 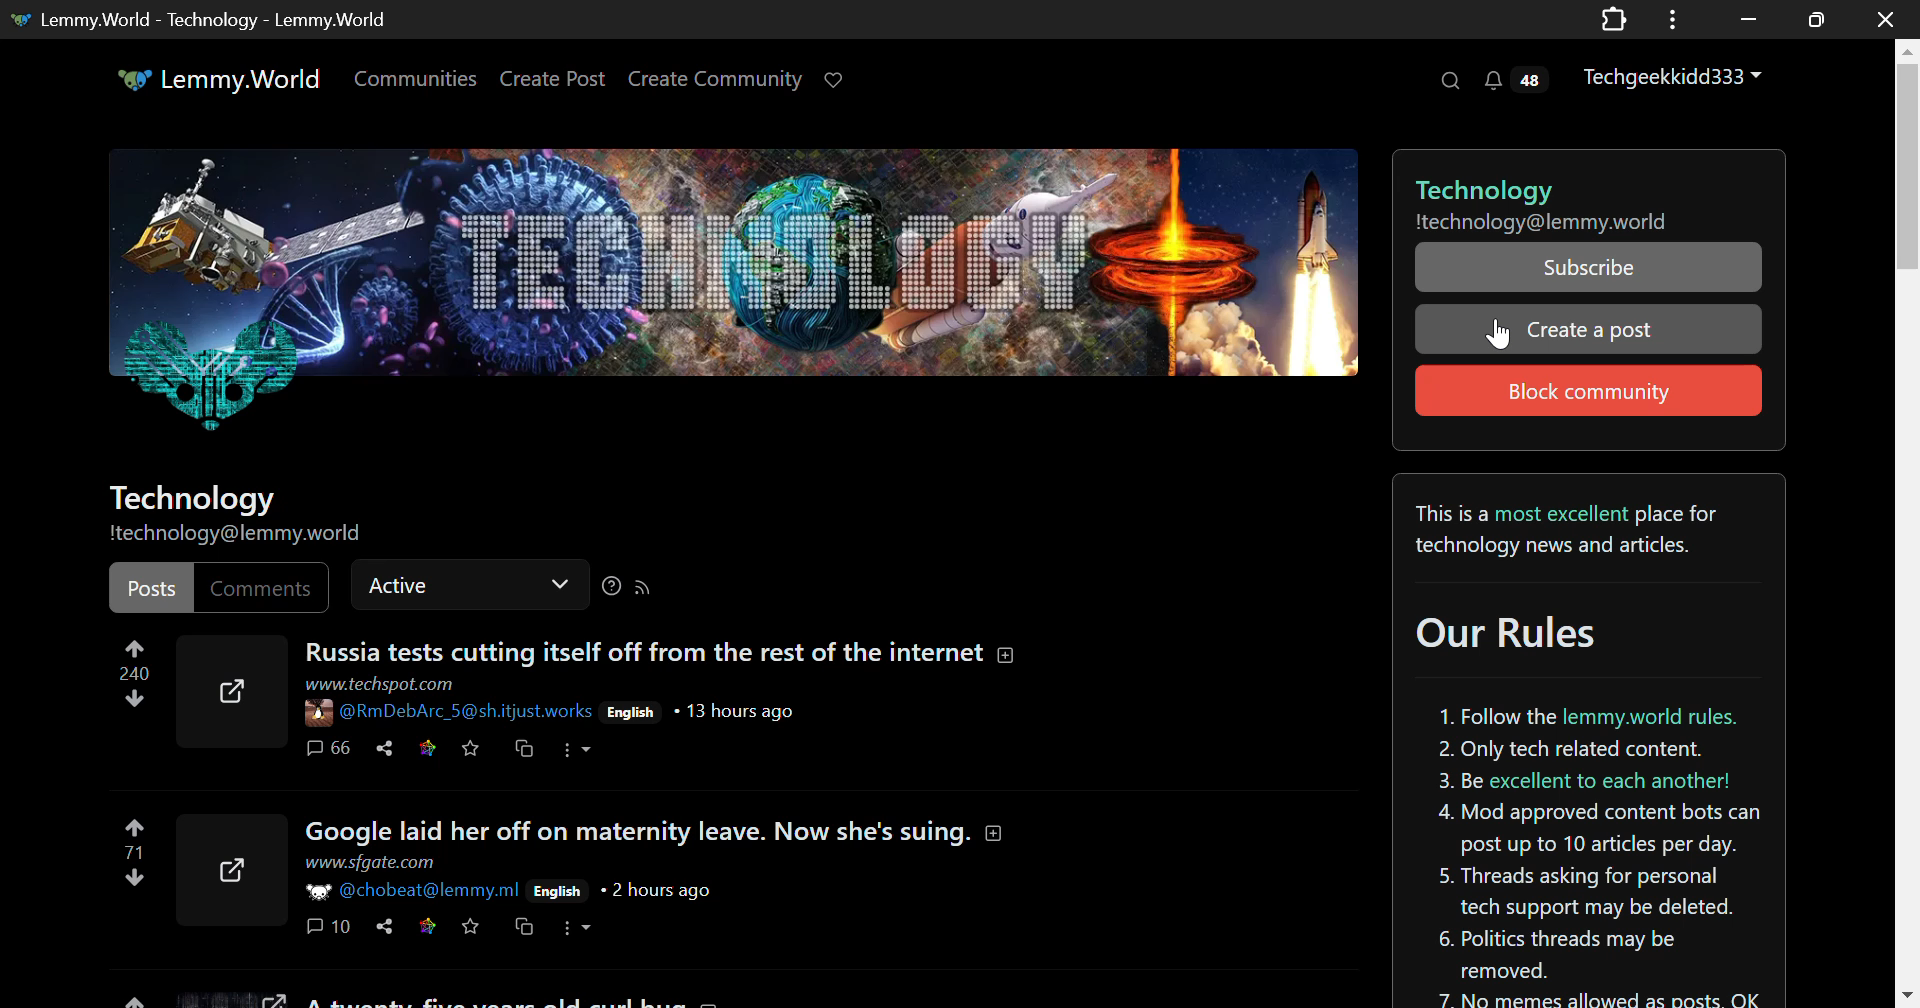 I want to click on Notifications , so click(x=1513, y=83).